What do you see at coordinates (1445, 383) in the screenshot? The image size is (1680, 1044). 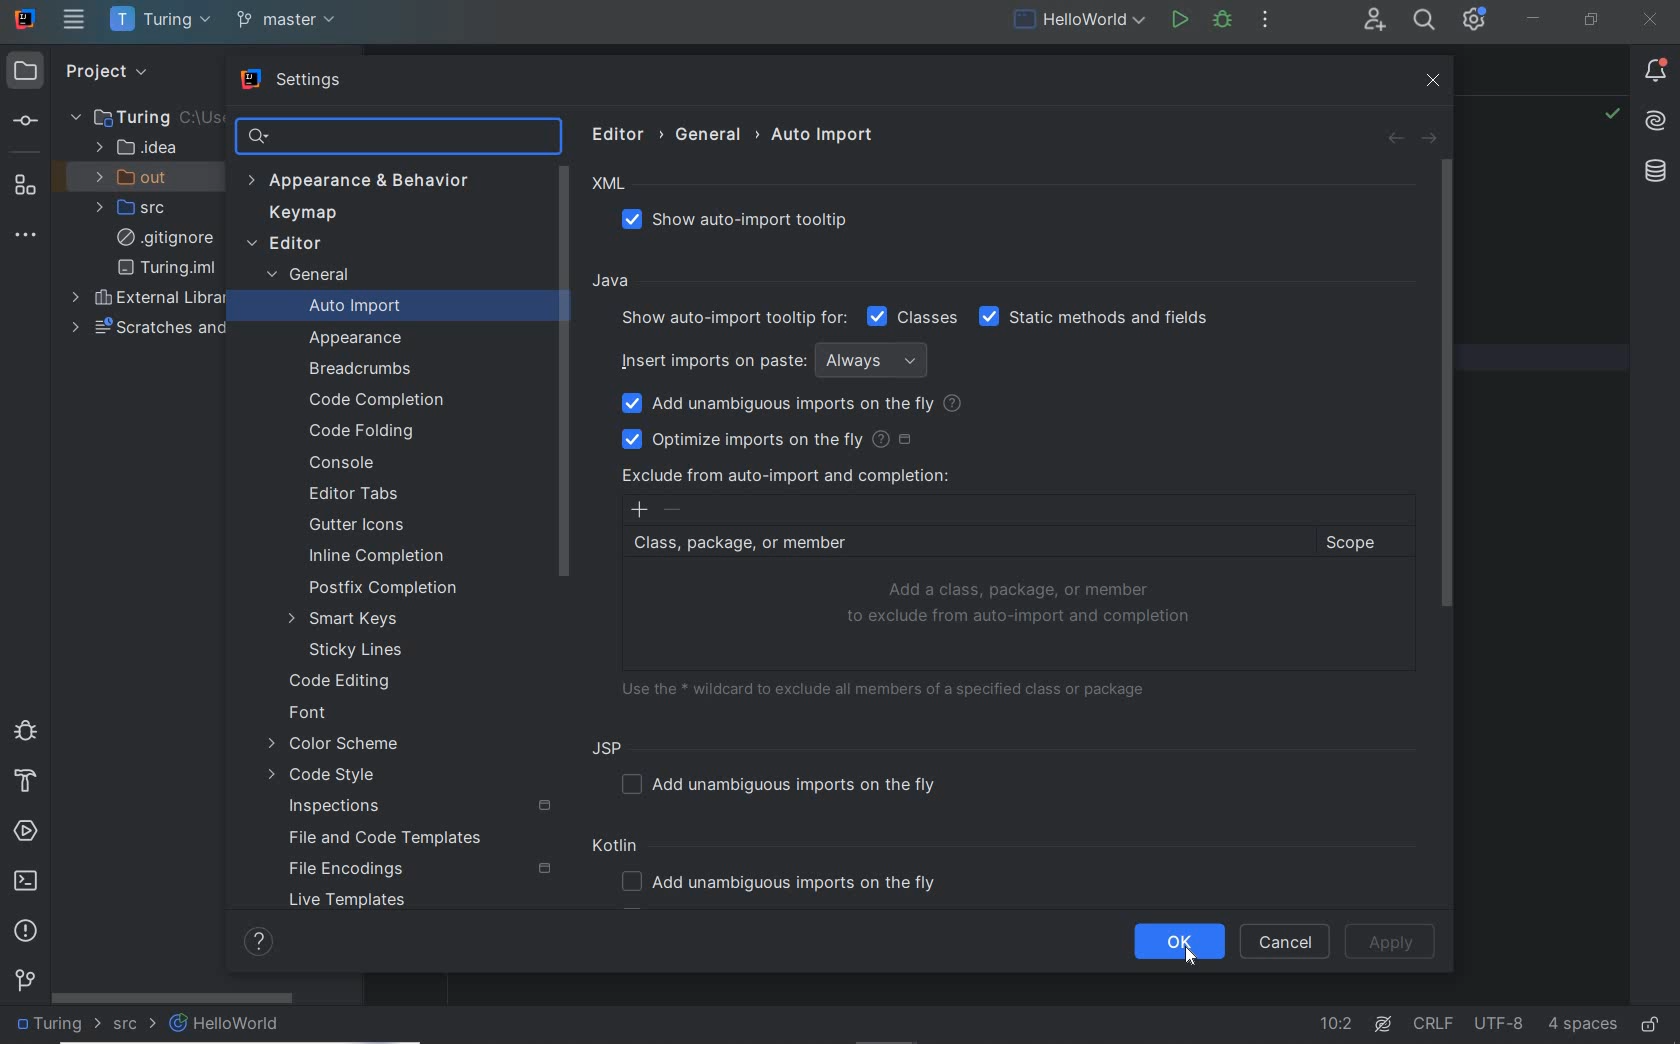 I see `SCROLLBAR` at bounding box center [1445, 383].